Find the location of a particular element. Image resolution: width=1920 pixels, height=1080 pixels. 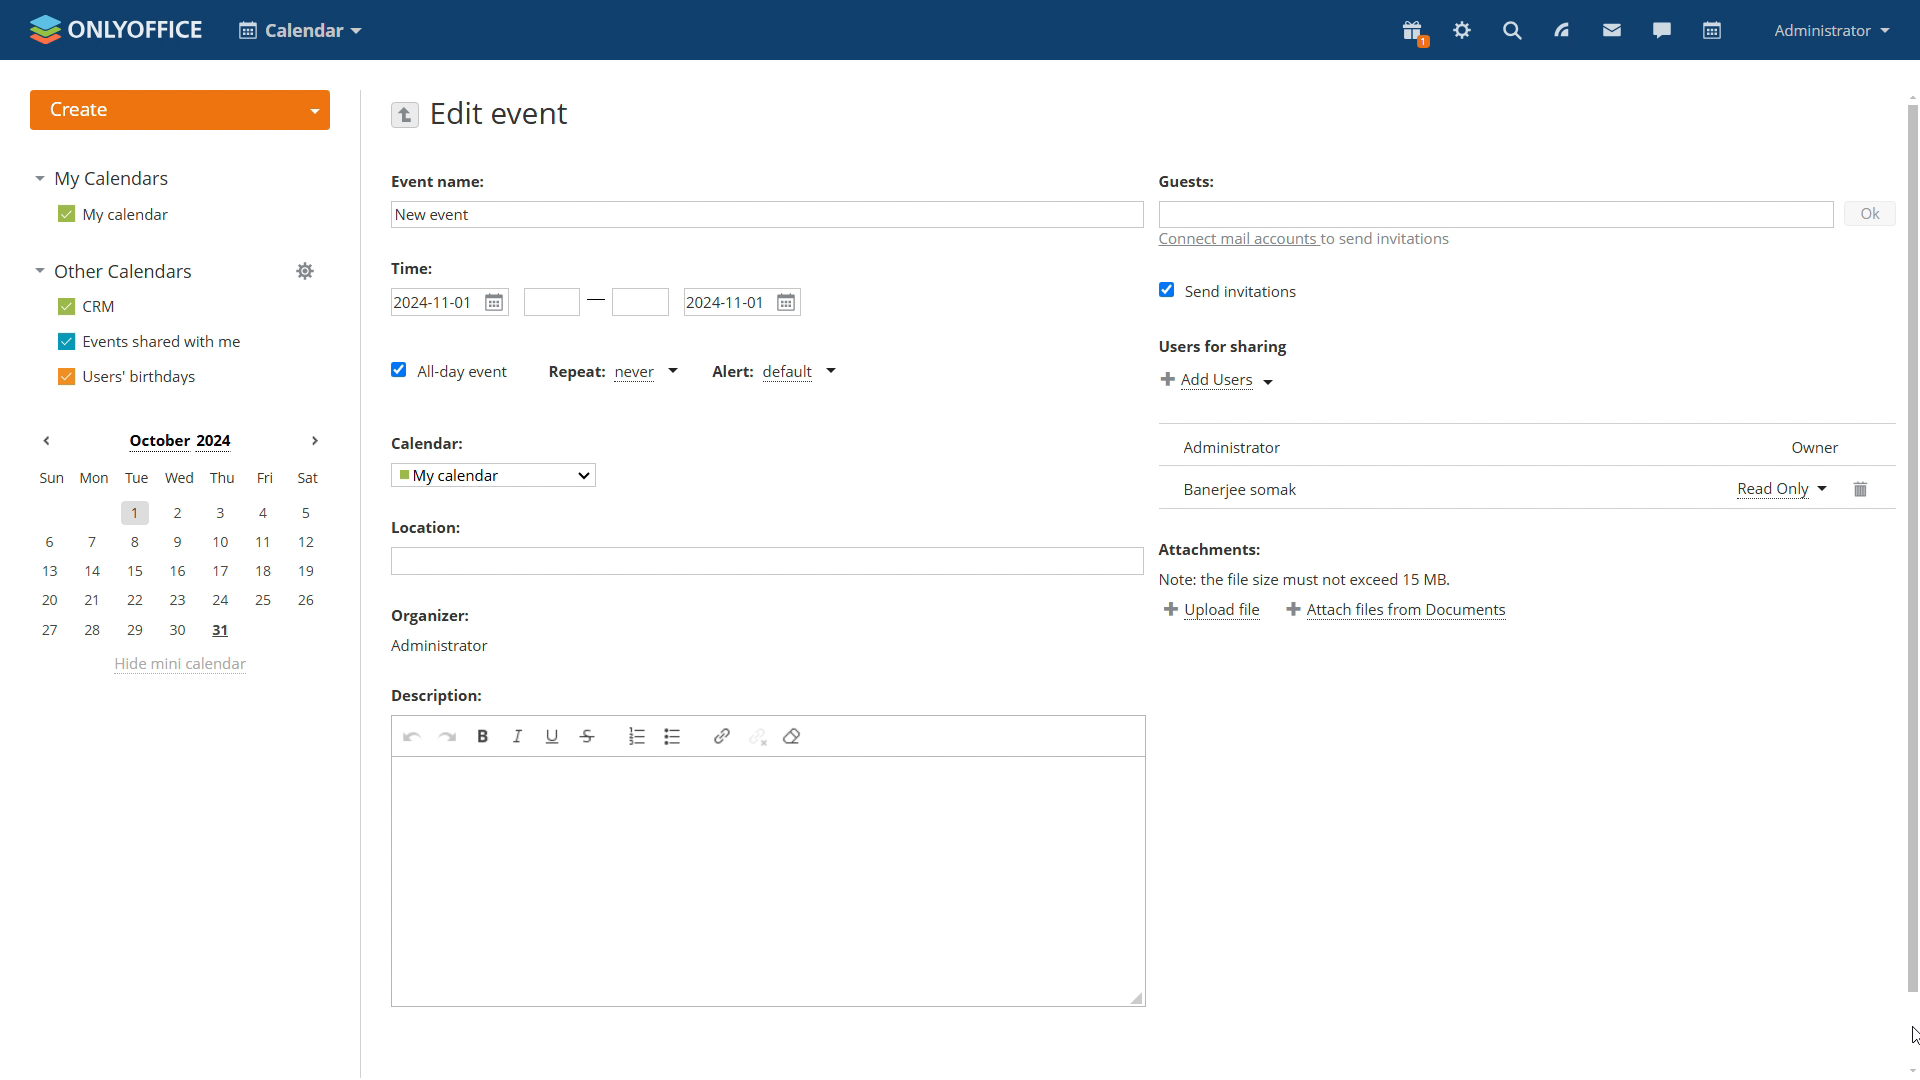

scrollbar is located at coordinates (1912, 549).